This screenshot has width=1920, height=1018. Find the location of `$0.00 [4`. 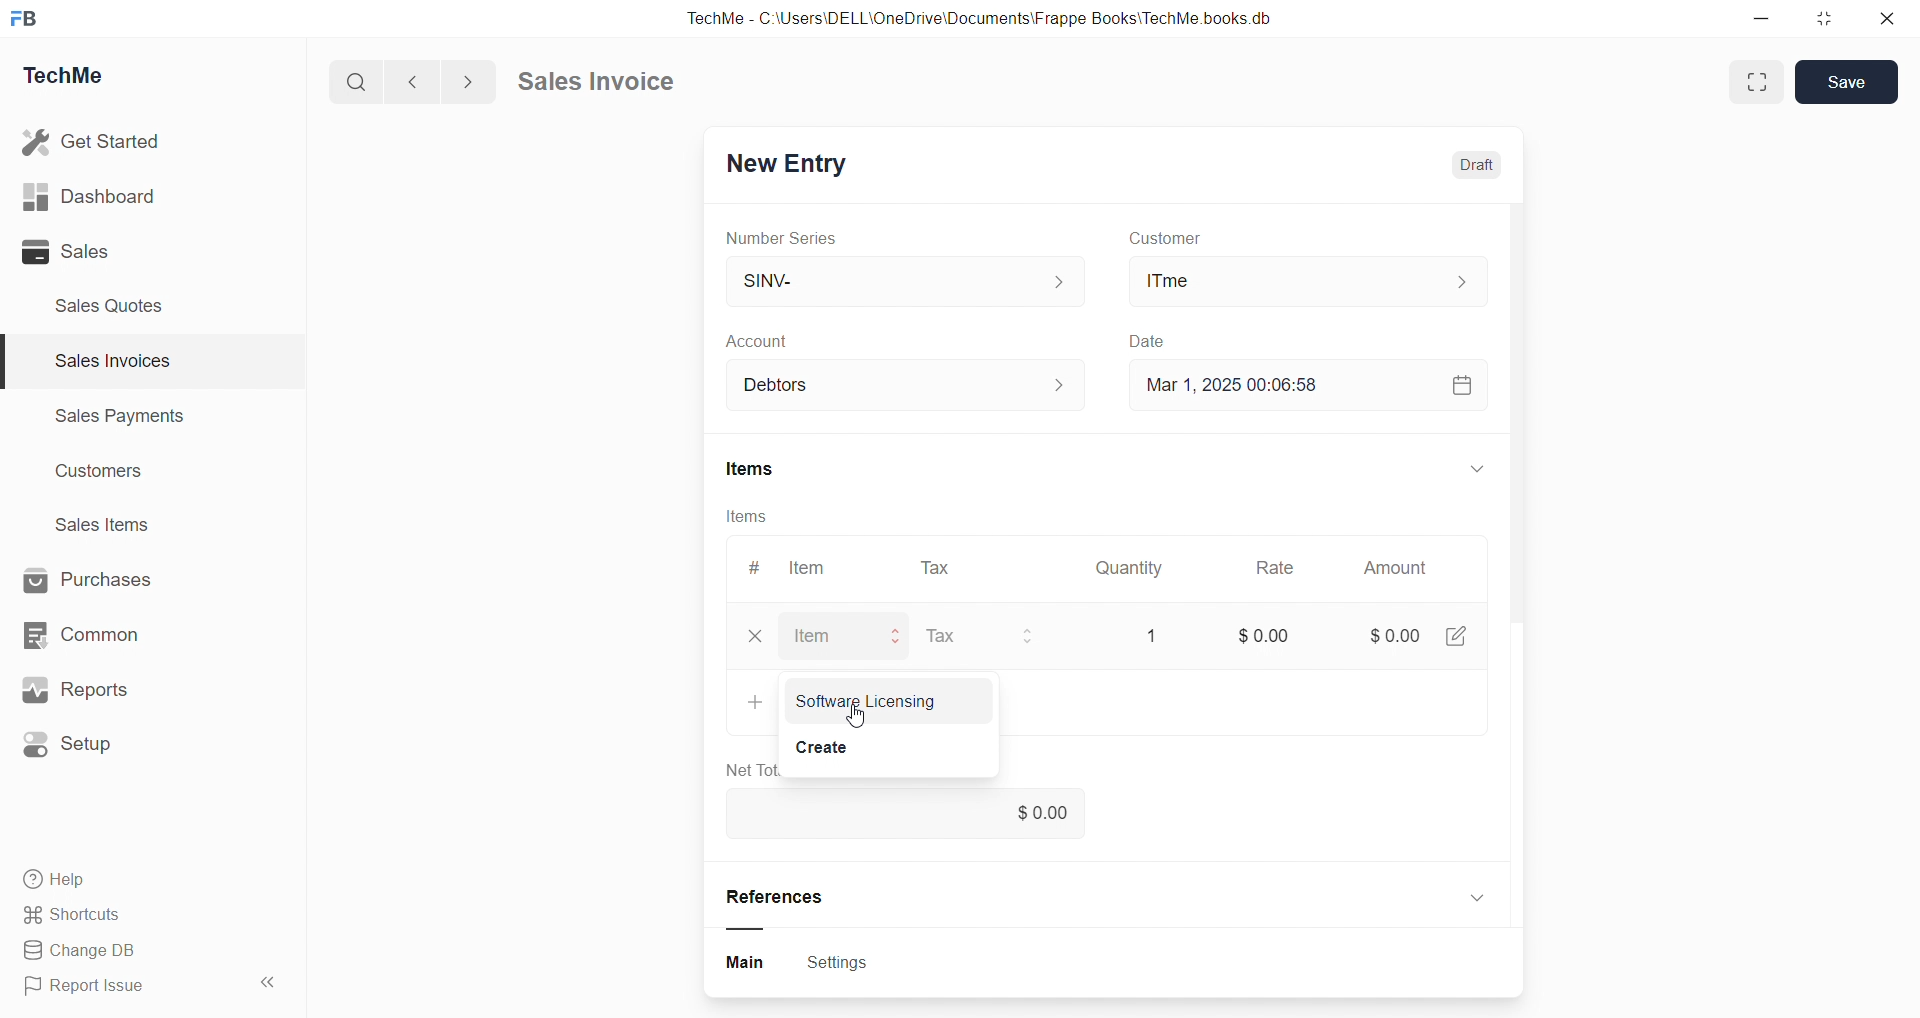

$0.00 [4 is located at coordinates (1408, 630).